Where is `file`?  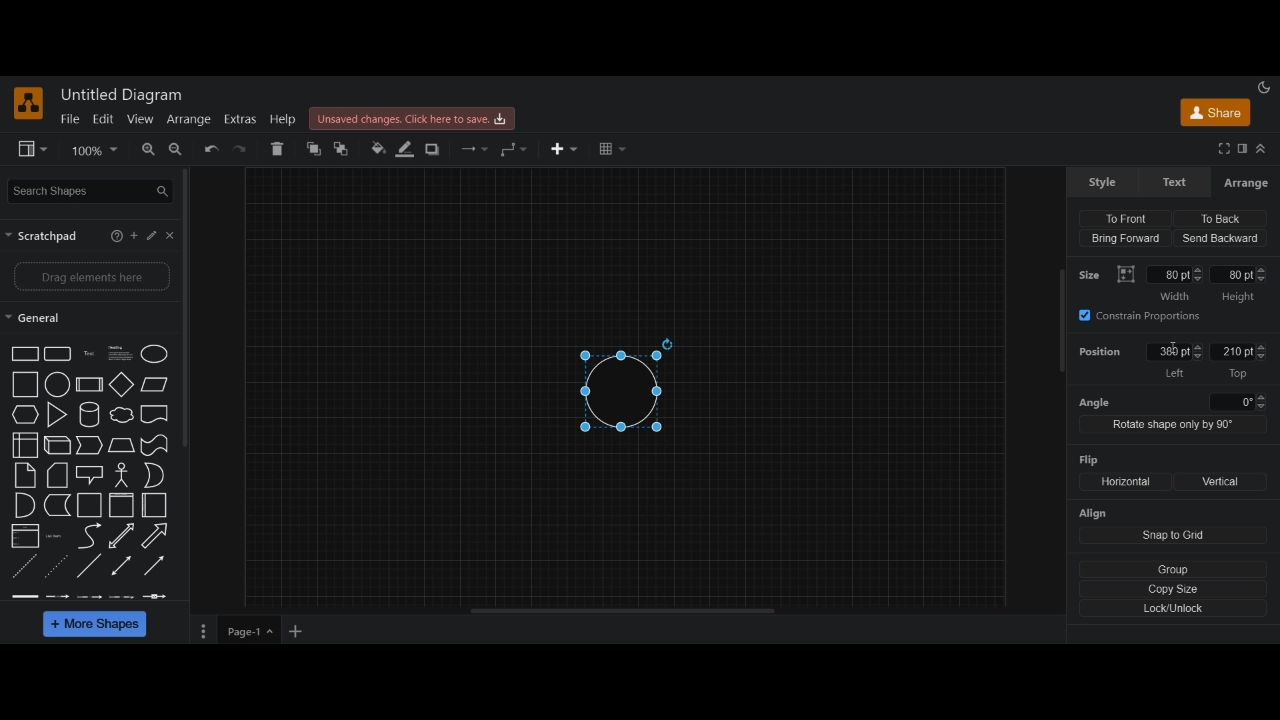
file is located at coordinates (70, 119).